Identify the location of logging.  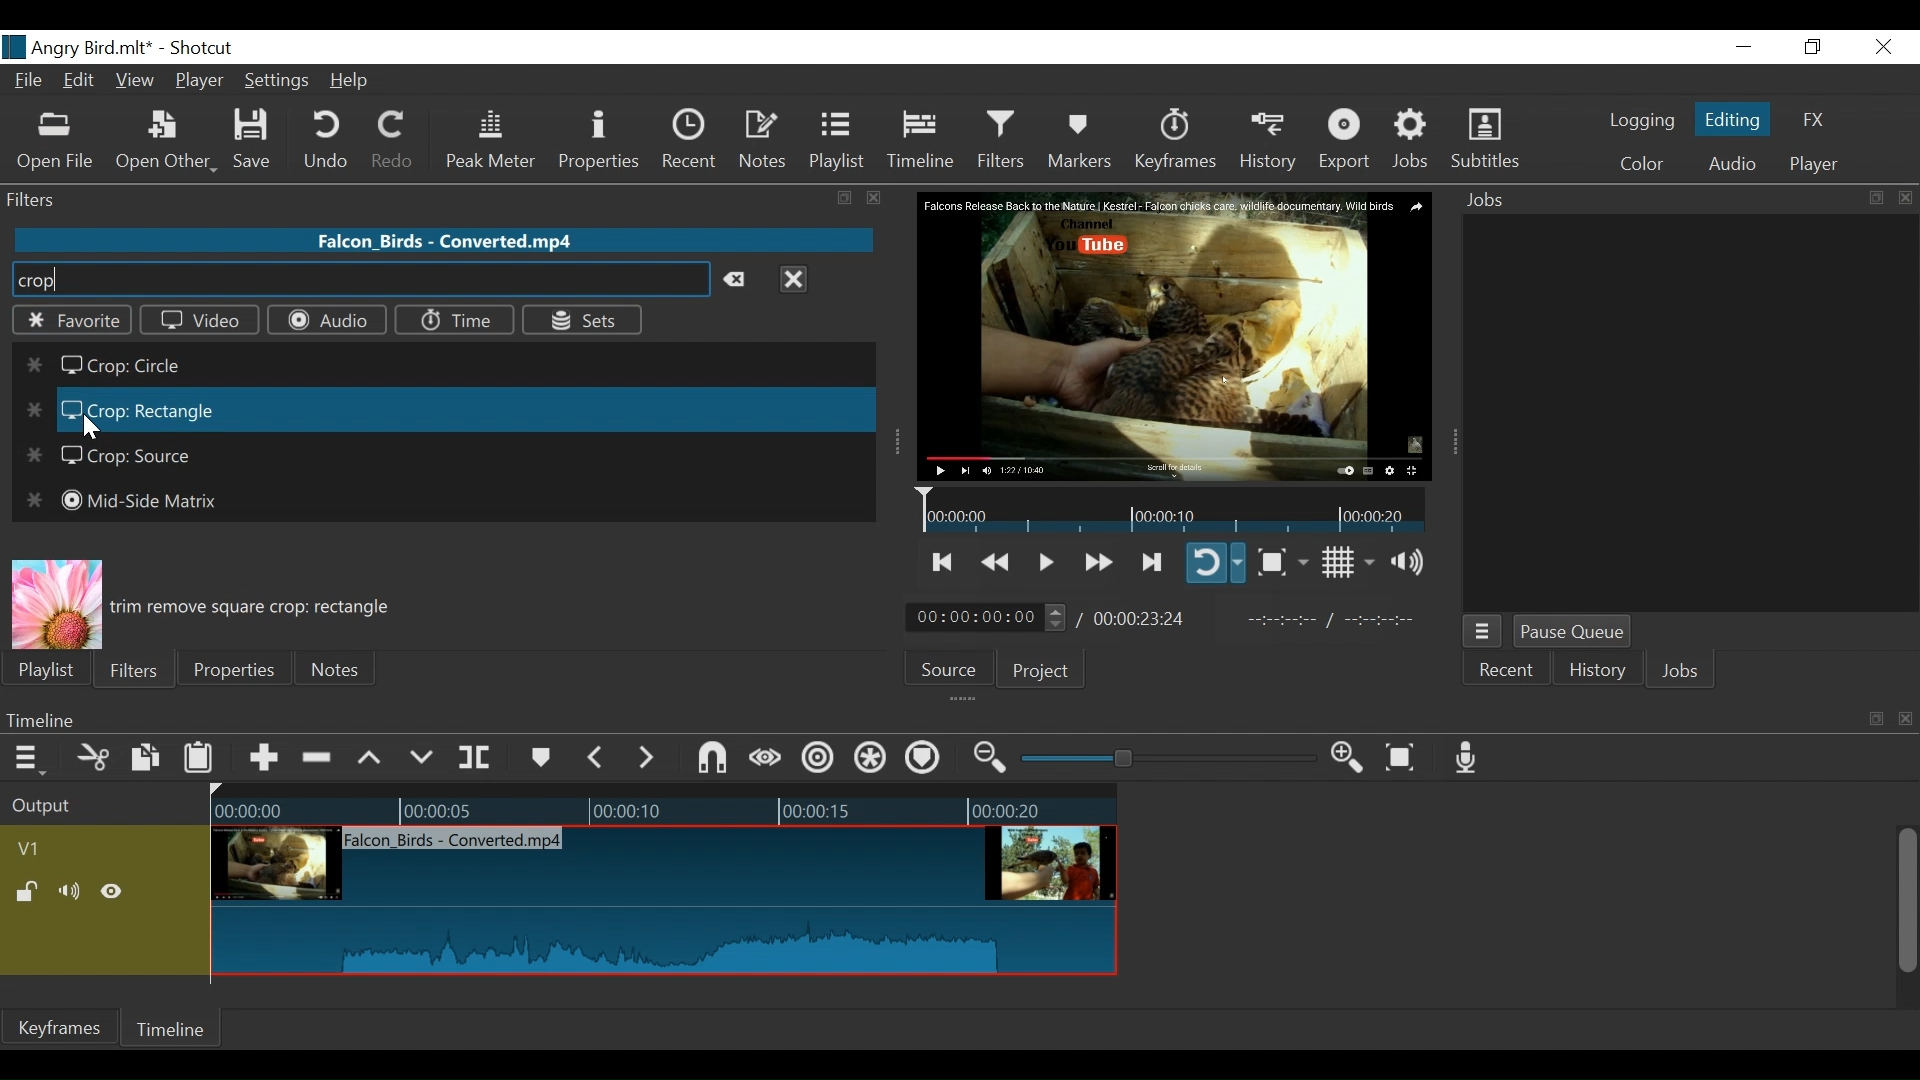
(1642, 123).